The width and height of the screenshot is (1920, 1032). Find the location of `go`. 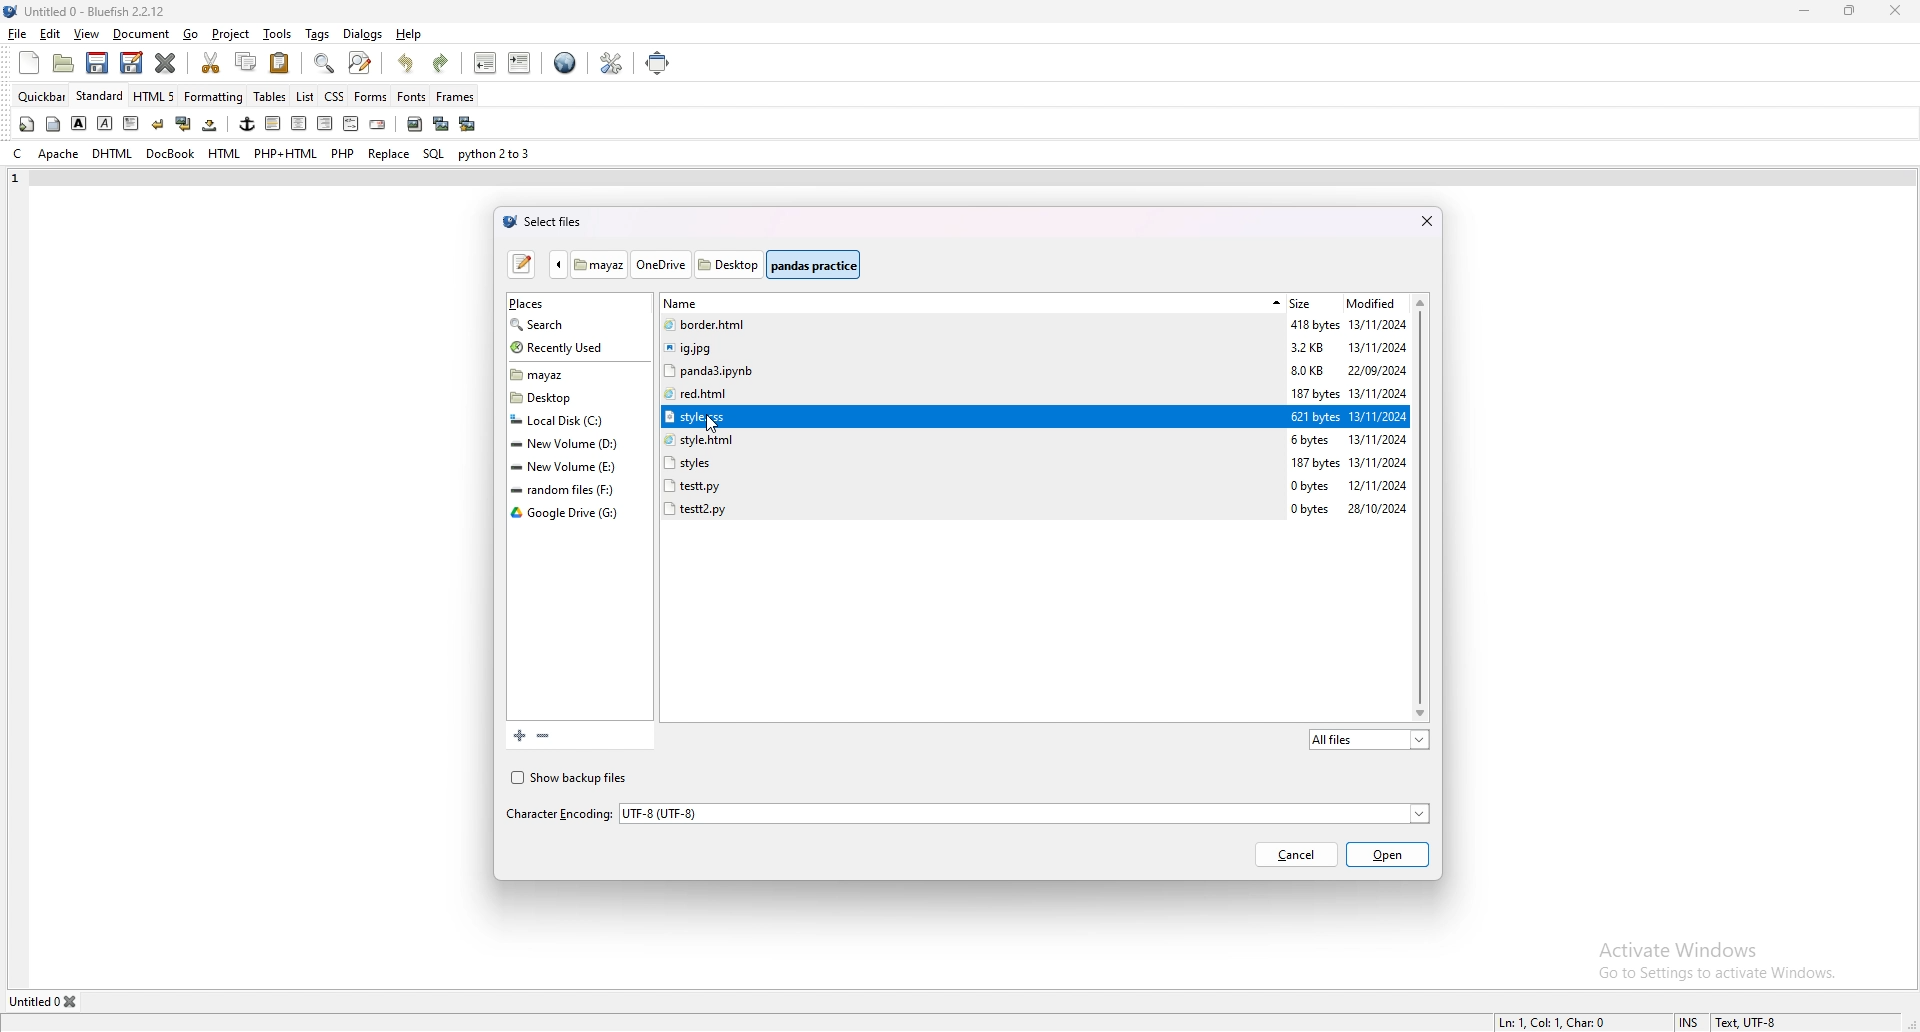

go is located at coordinates (193, 34).